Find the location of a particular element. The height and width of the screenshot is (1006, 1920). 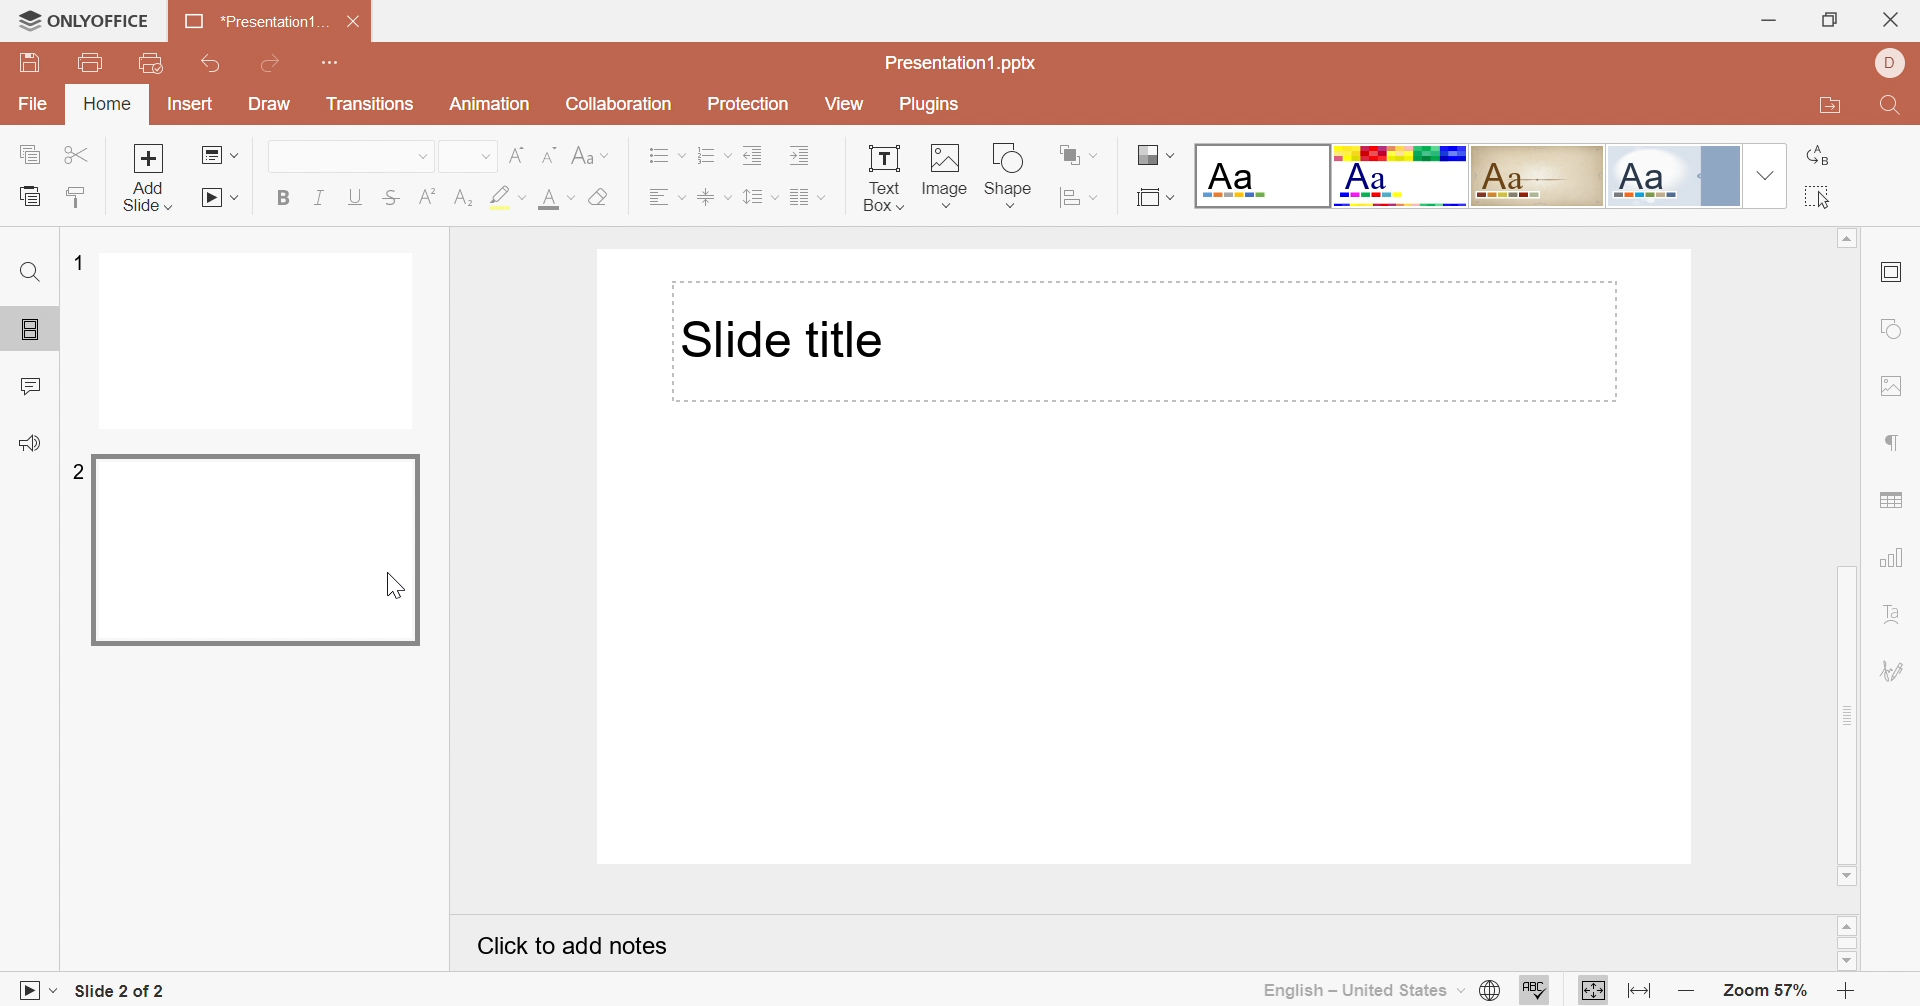

Presentation1... is located at coordinates (256, 22).